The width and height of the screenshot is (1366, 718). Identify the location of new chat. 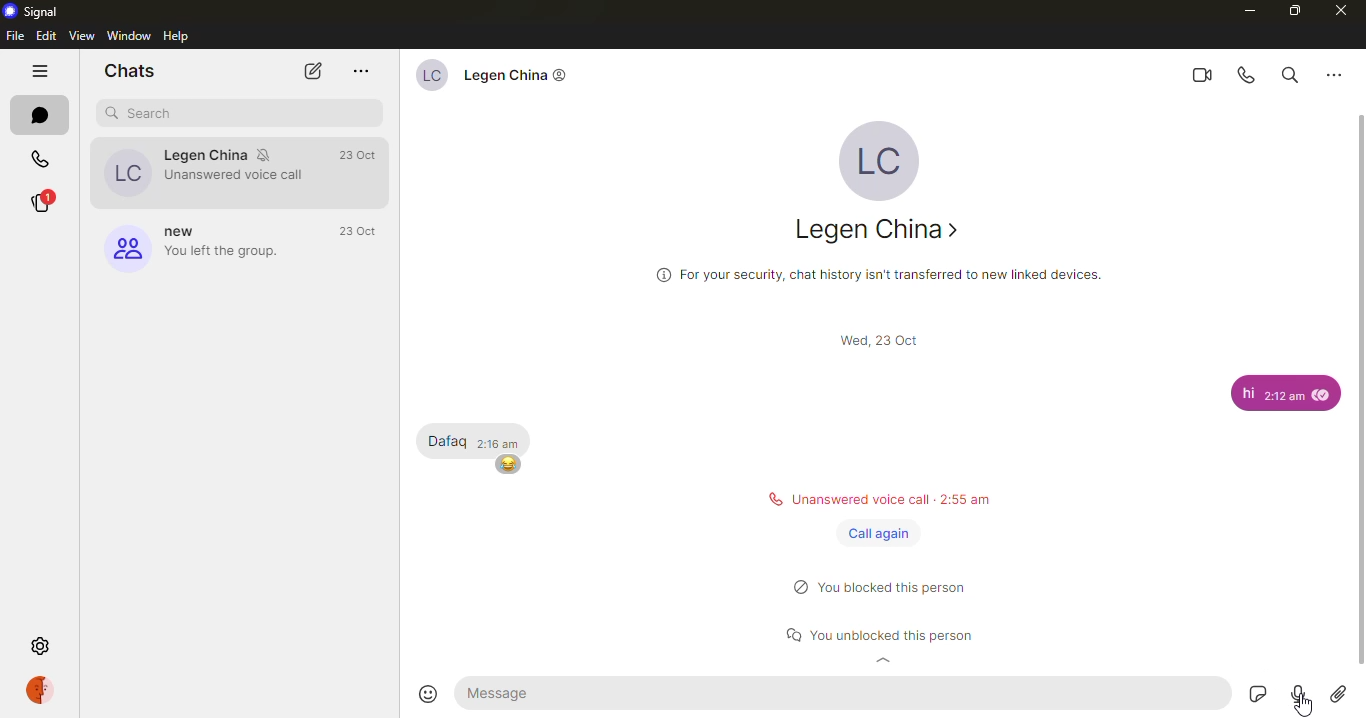
(315, 71).